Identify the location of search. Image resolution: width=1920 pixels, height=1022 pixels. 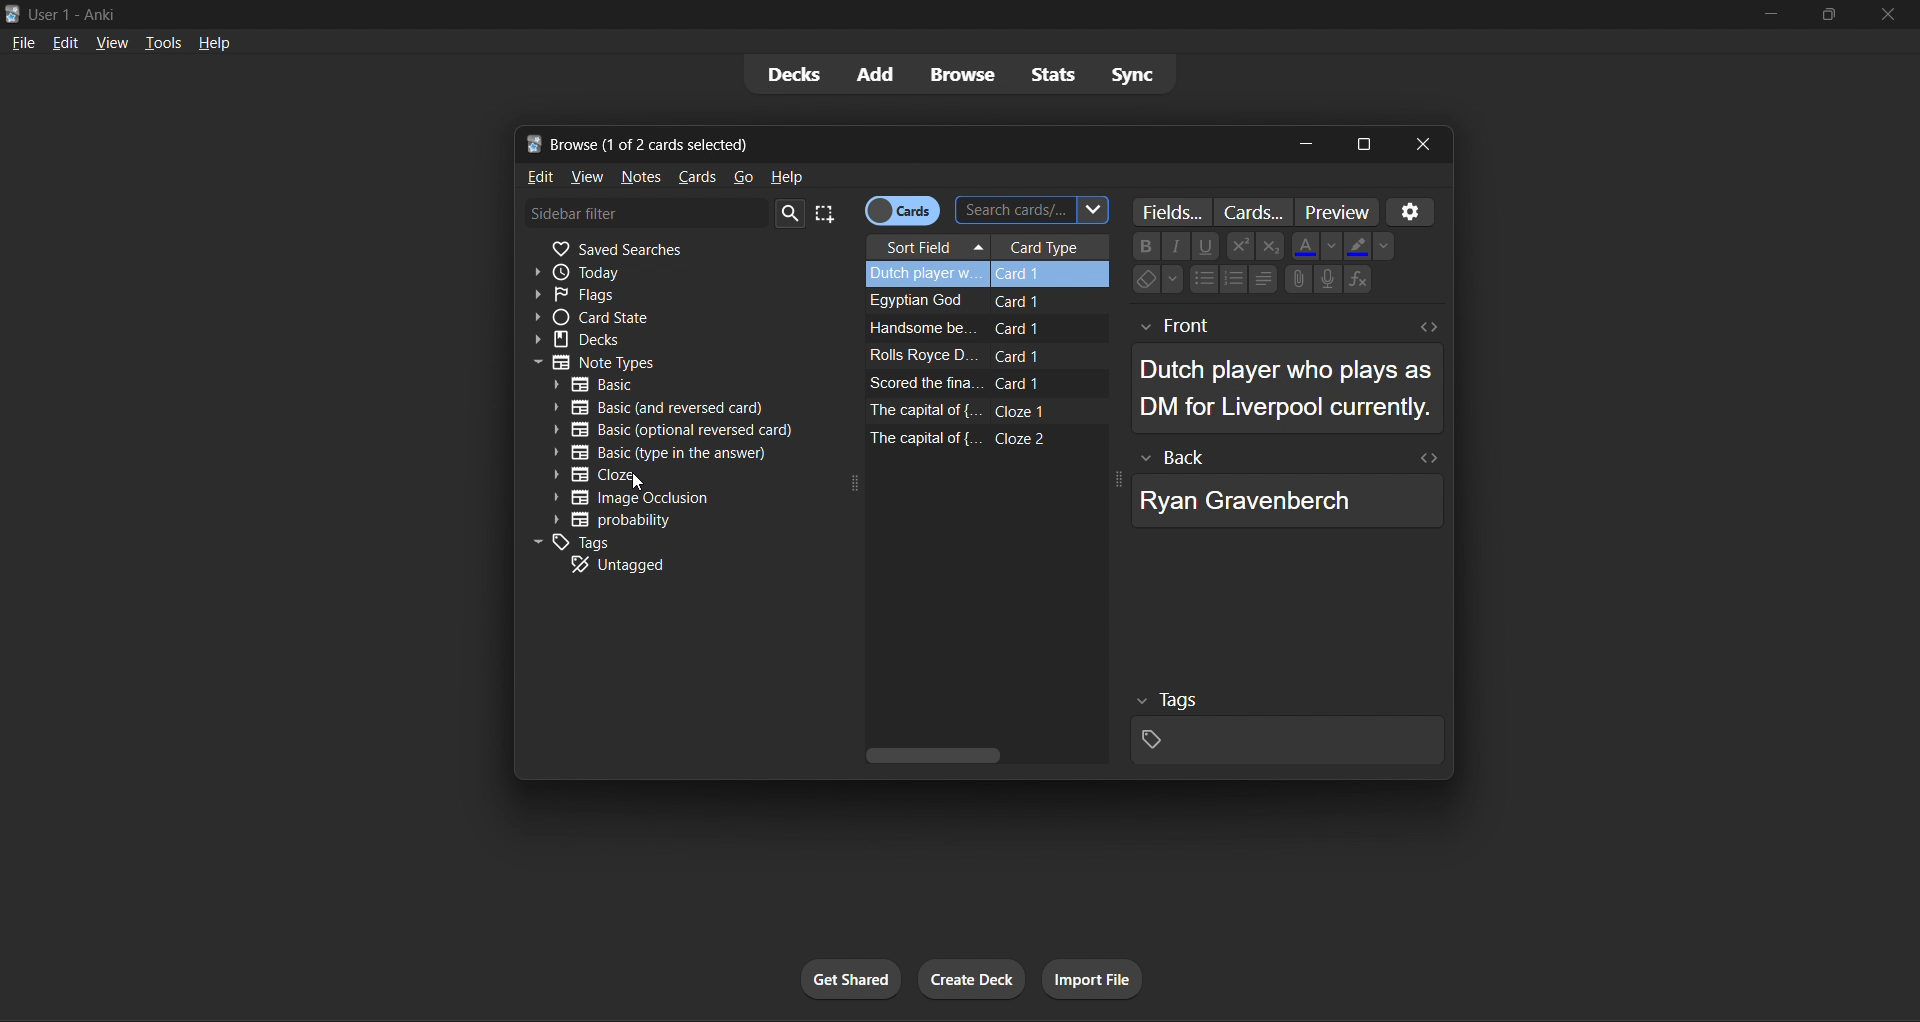
(792, 214).